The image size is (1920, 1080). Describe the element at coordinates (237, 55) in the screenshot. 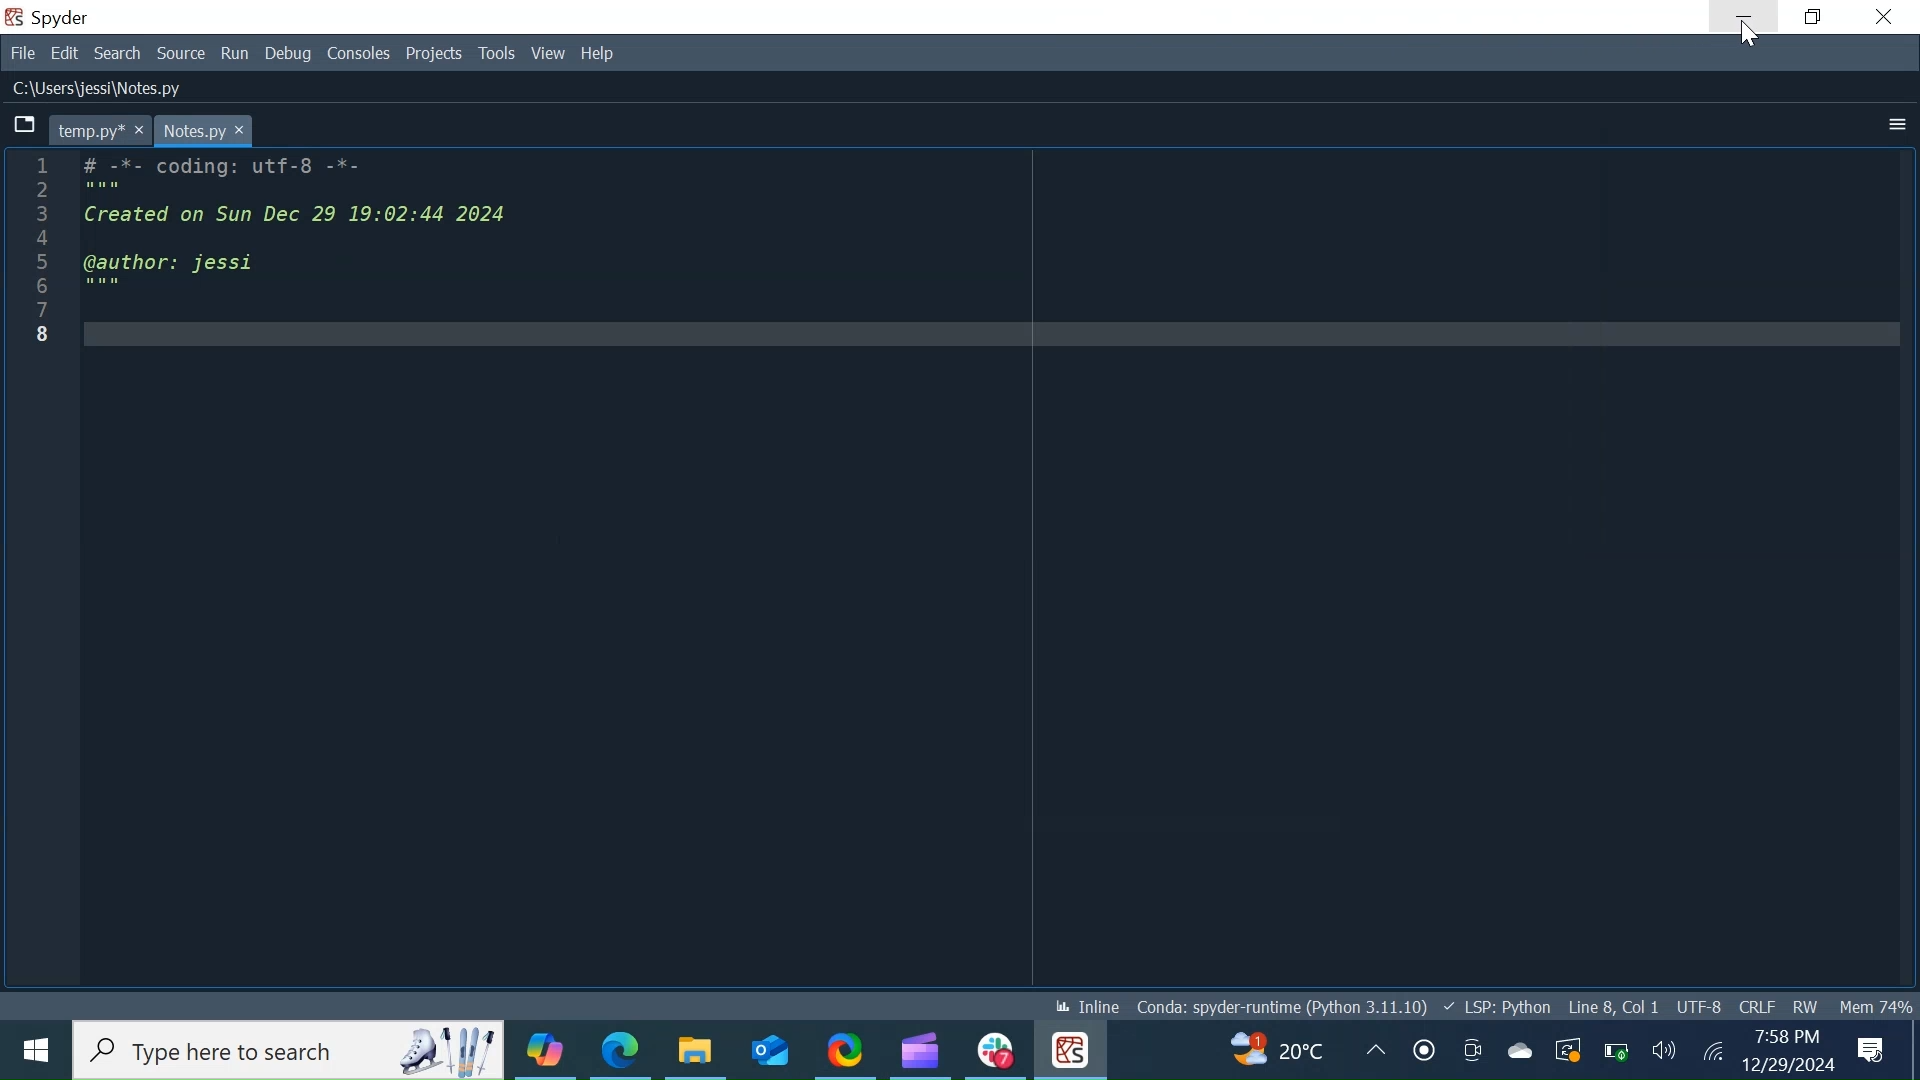

I see `Run` at that location.